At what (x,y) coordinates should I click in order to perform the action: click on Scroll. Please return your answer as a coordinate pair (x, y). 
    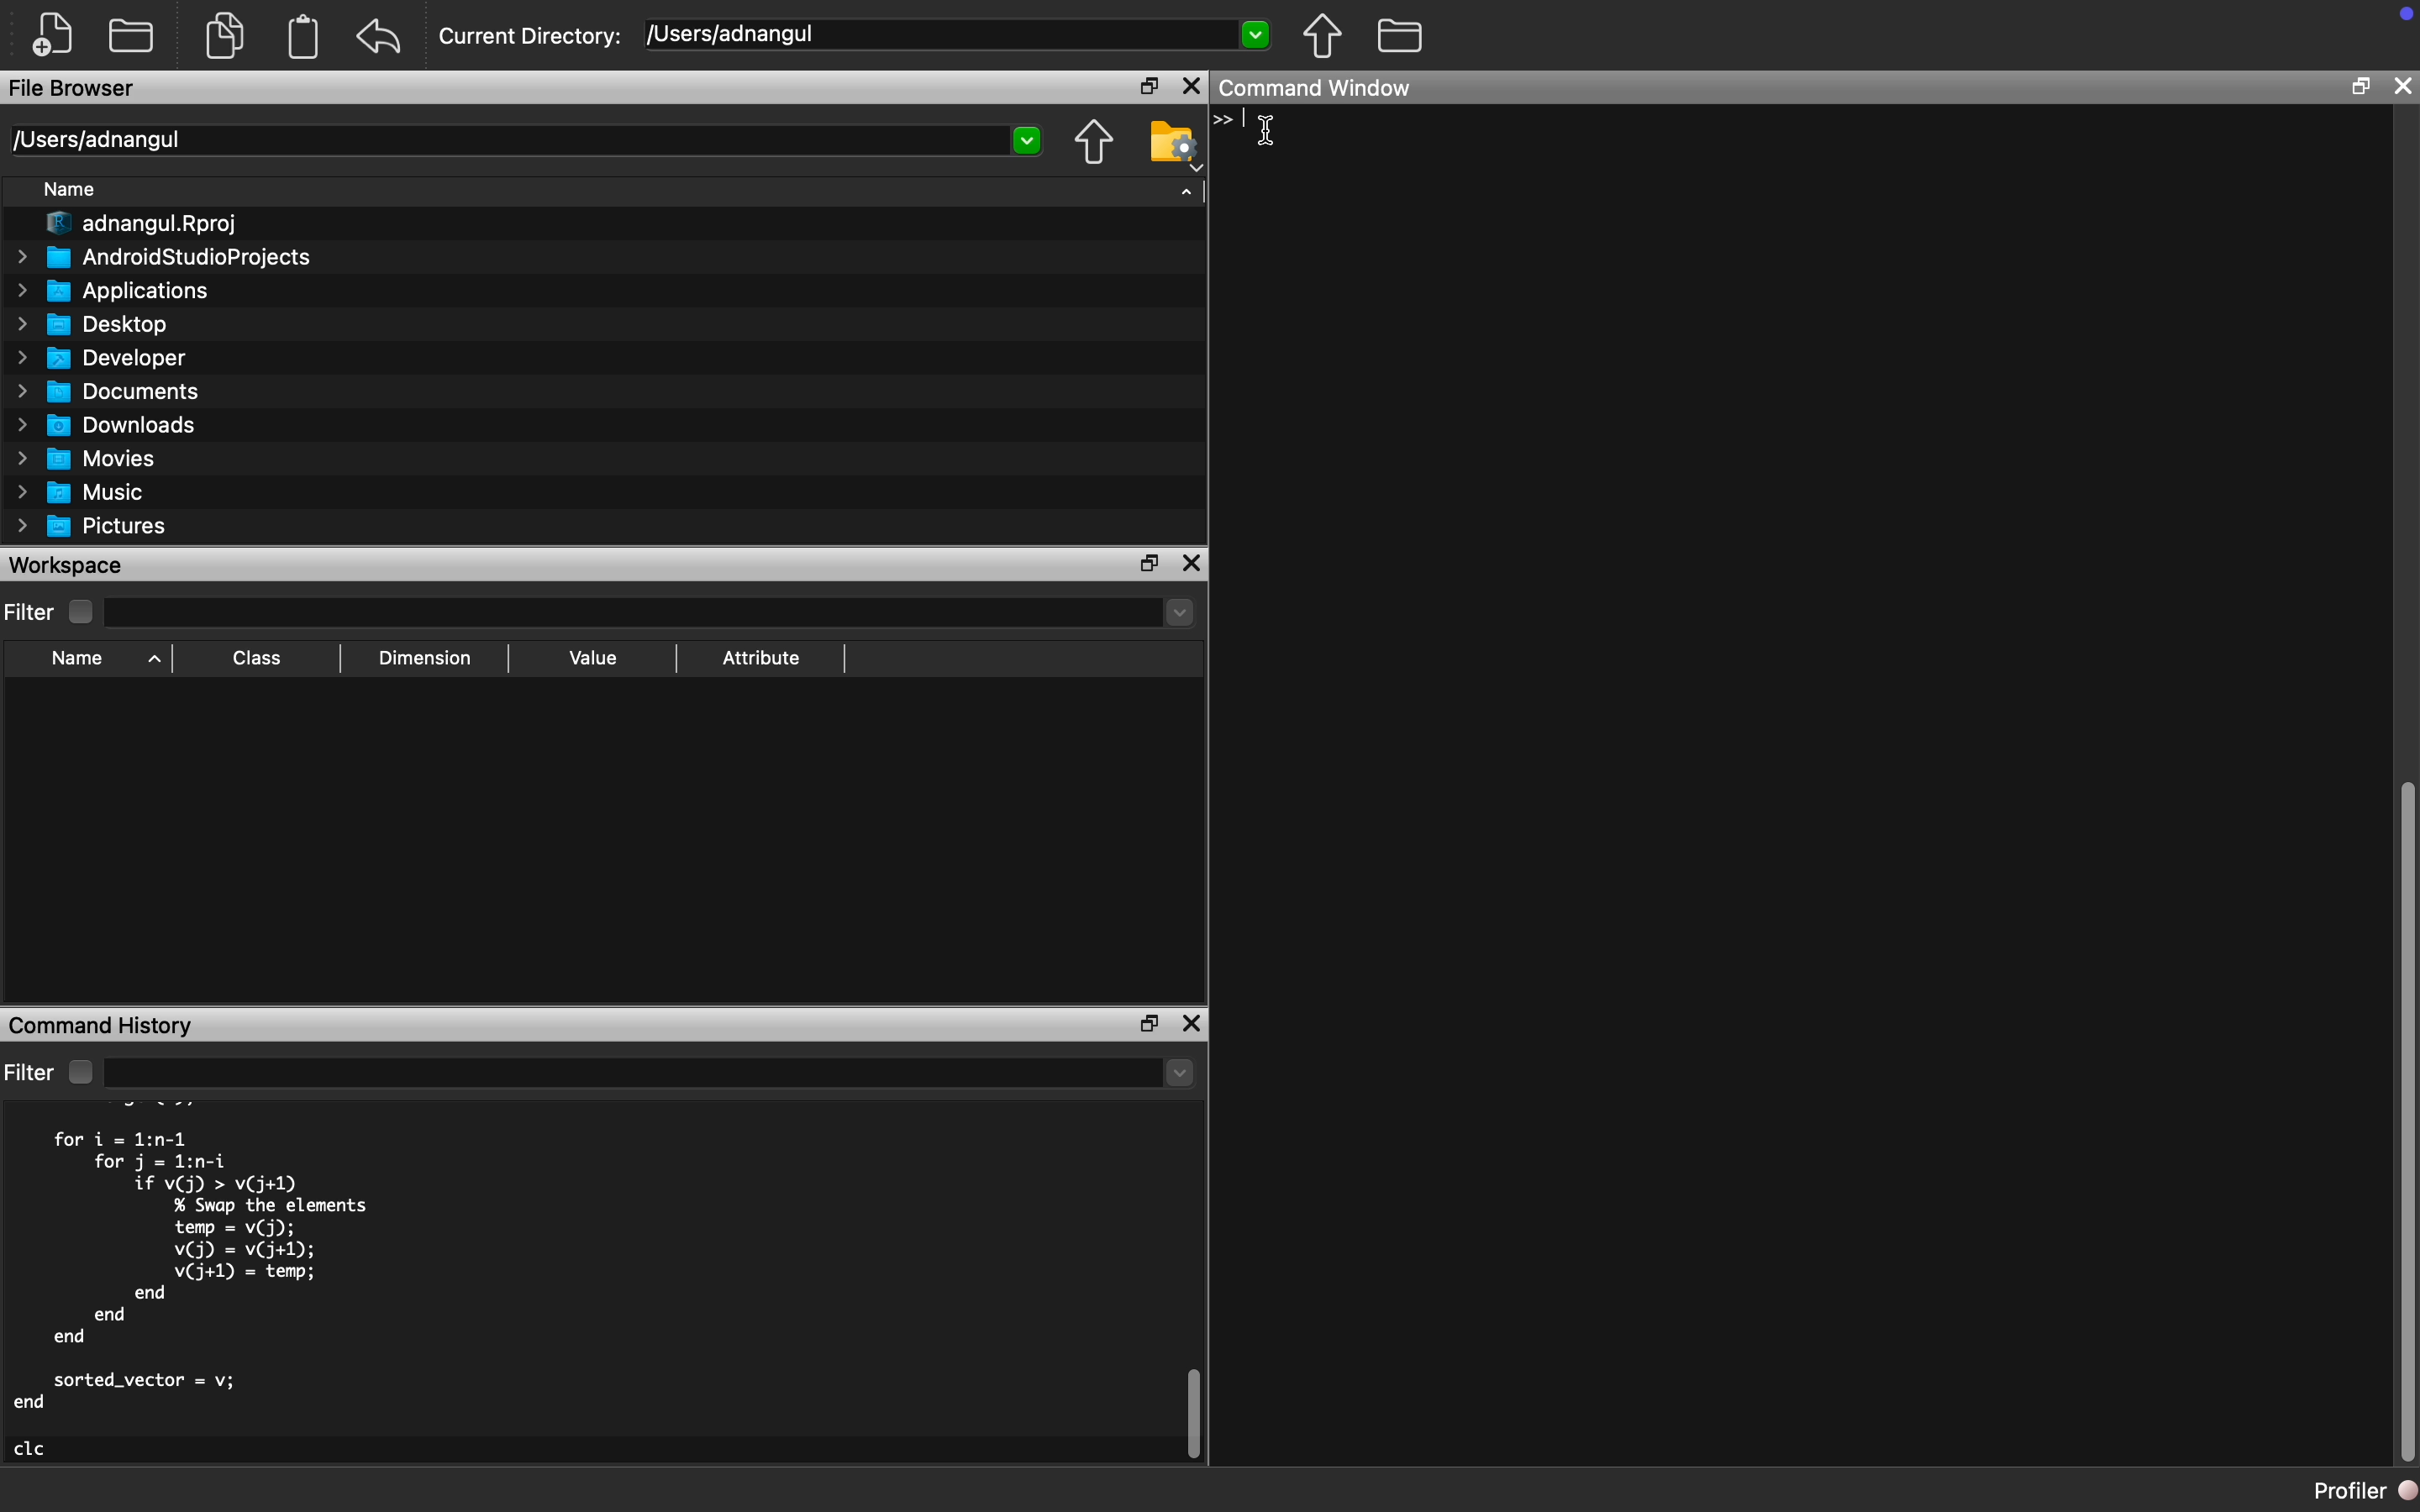
    Looking at the image, I should click on (1194, 1296).